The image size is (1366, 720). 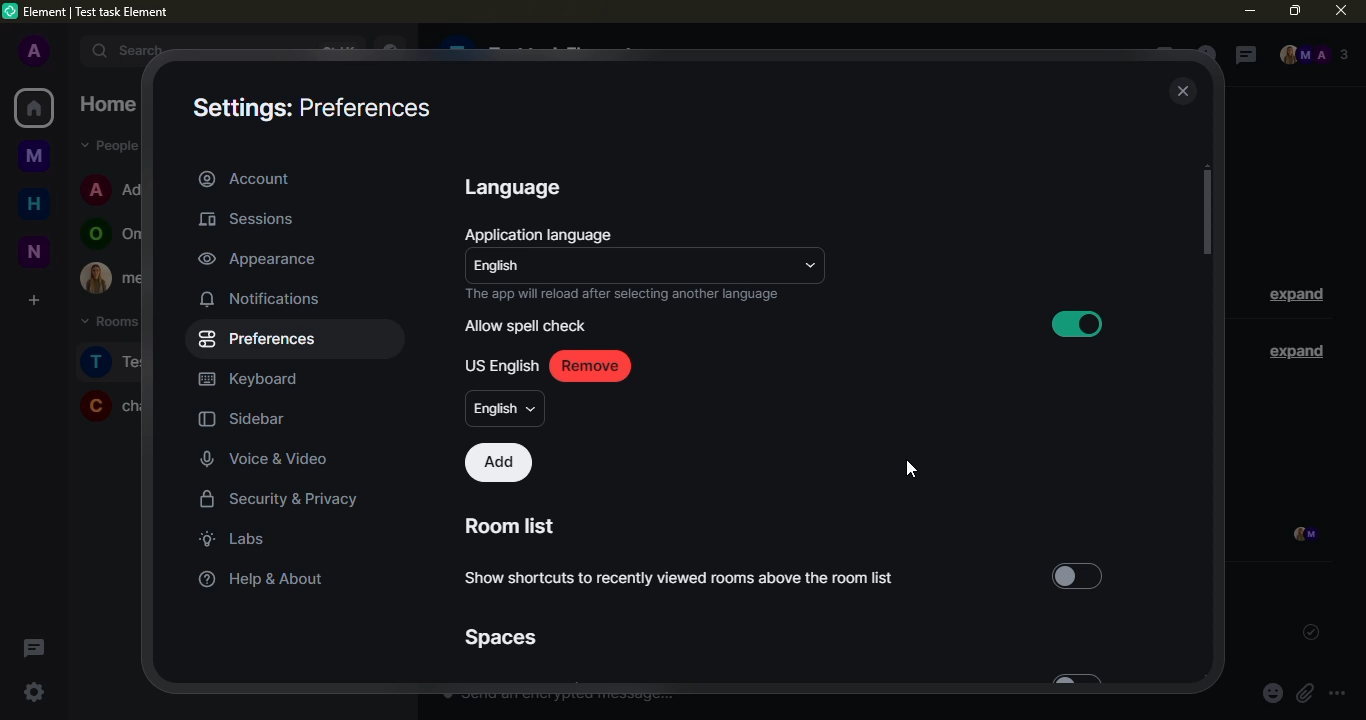 I want to click on expand, so click(x=1296, y=296).